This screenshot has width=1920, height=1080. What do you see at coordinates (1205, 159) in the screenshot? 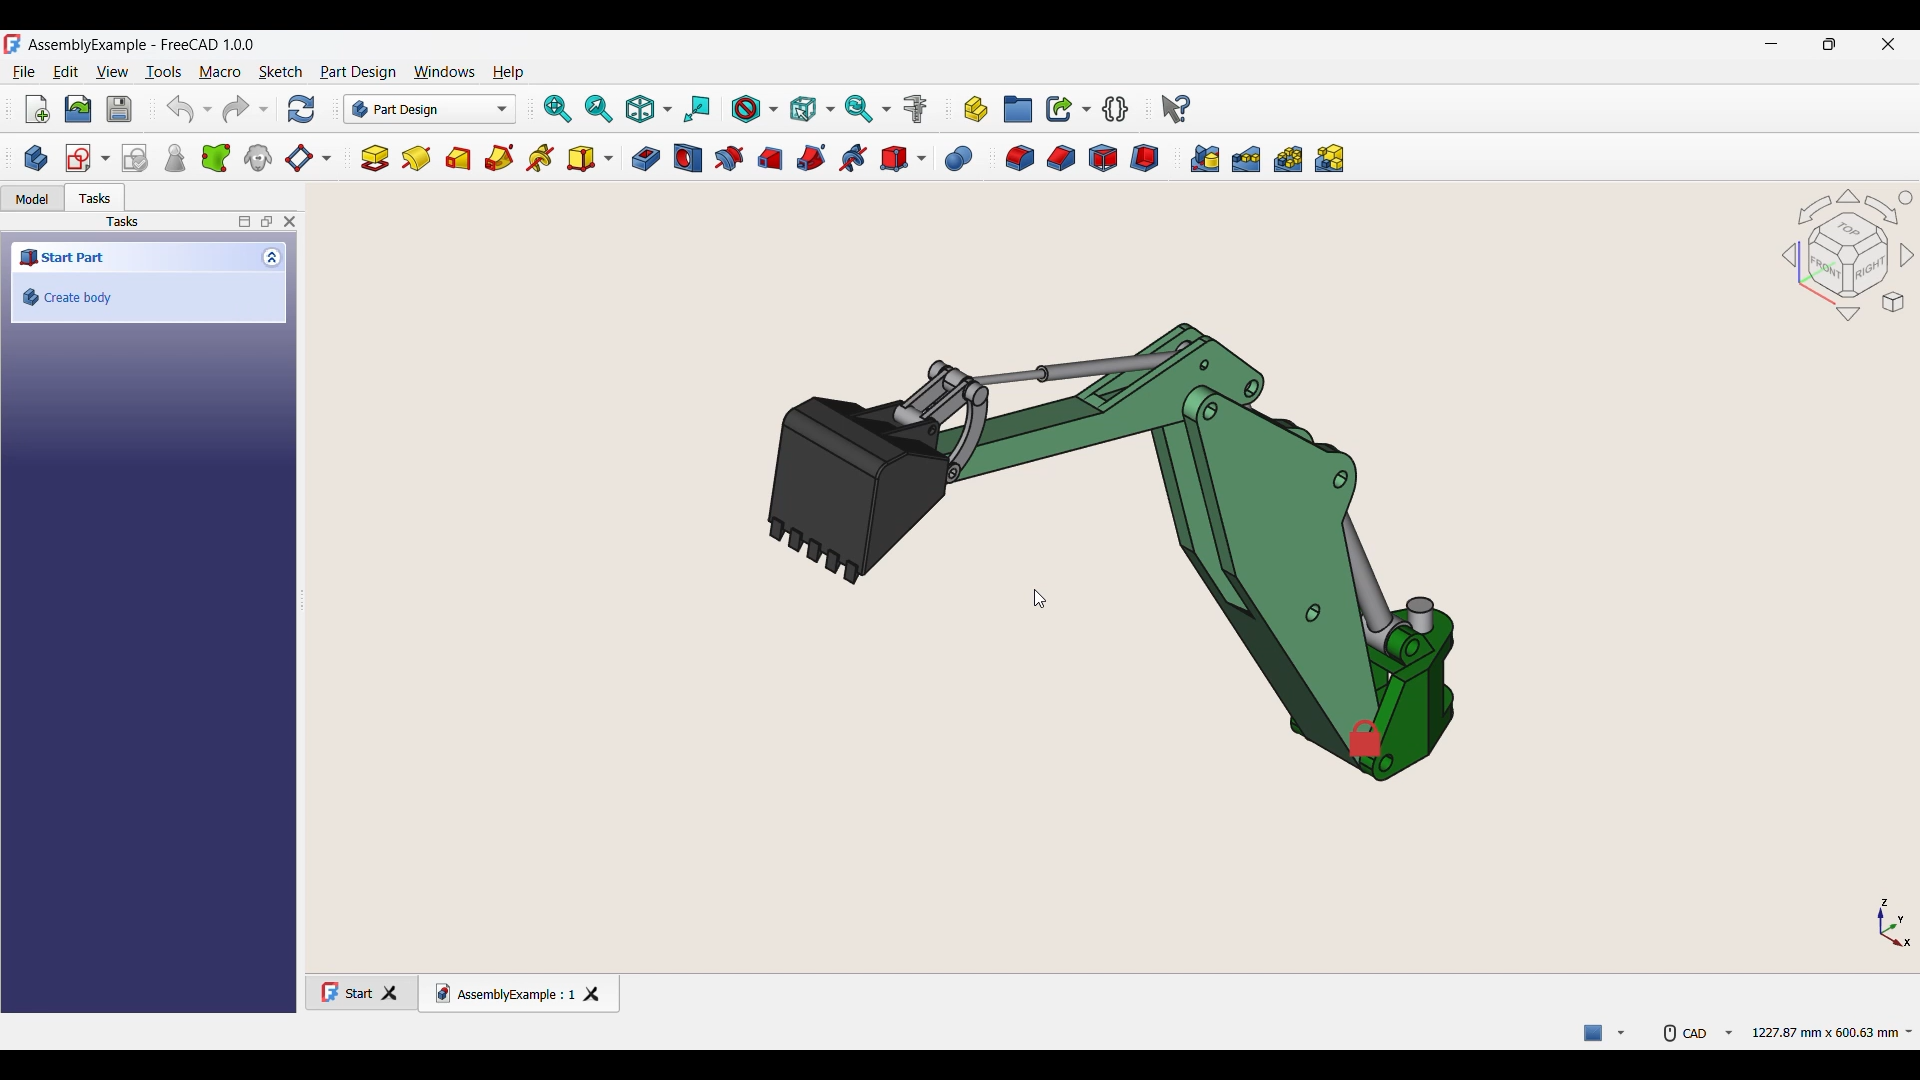
I see `Mirrored` at bounding box center [1205, 159].